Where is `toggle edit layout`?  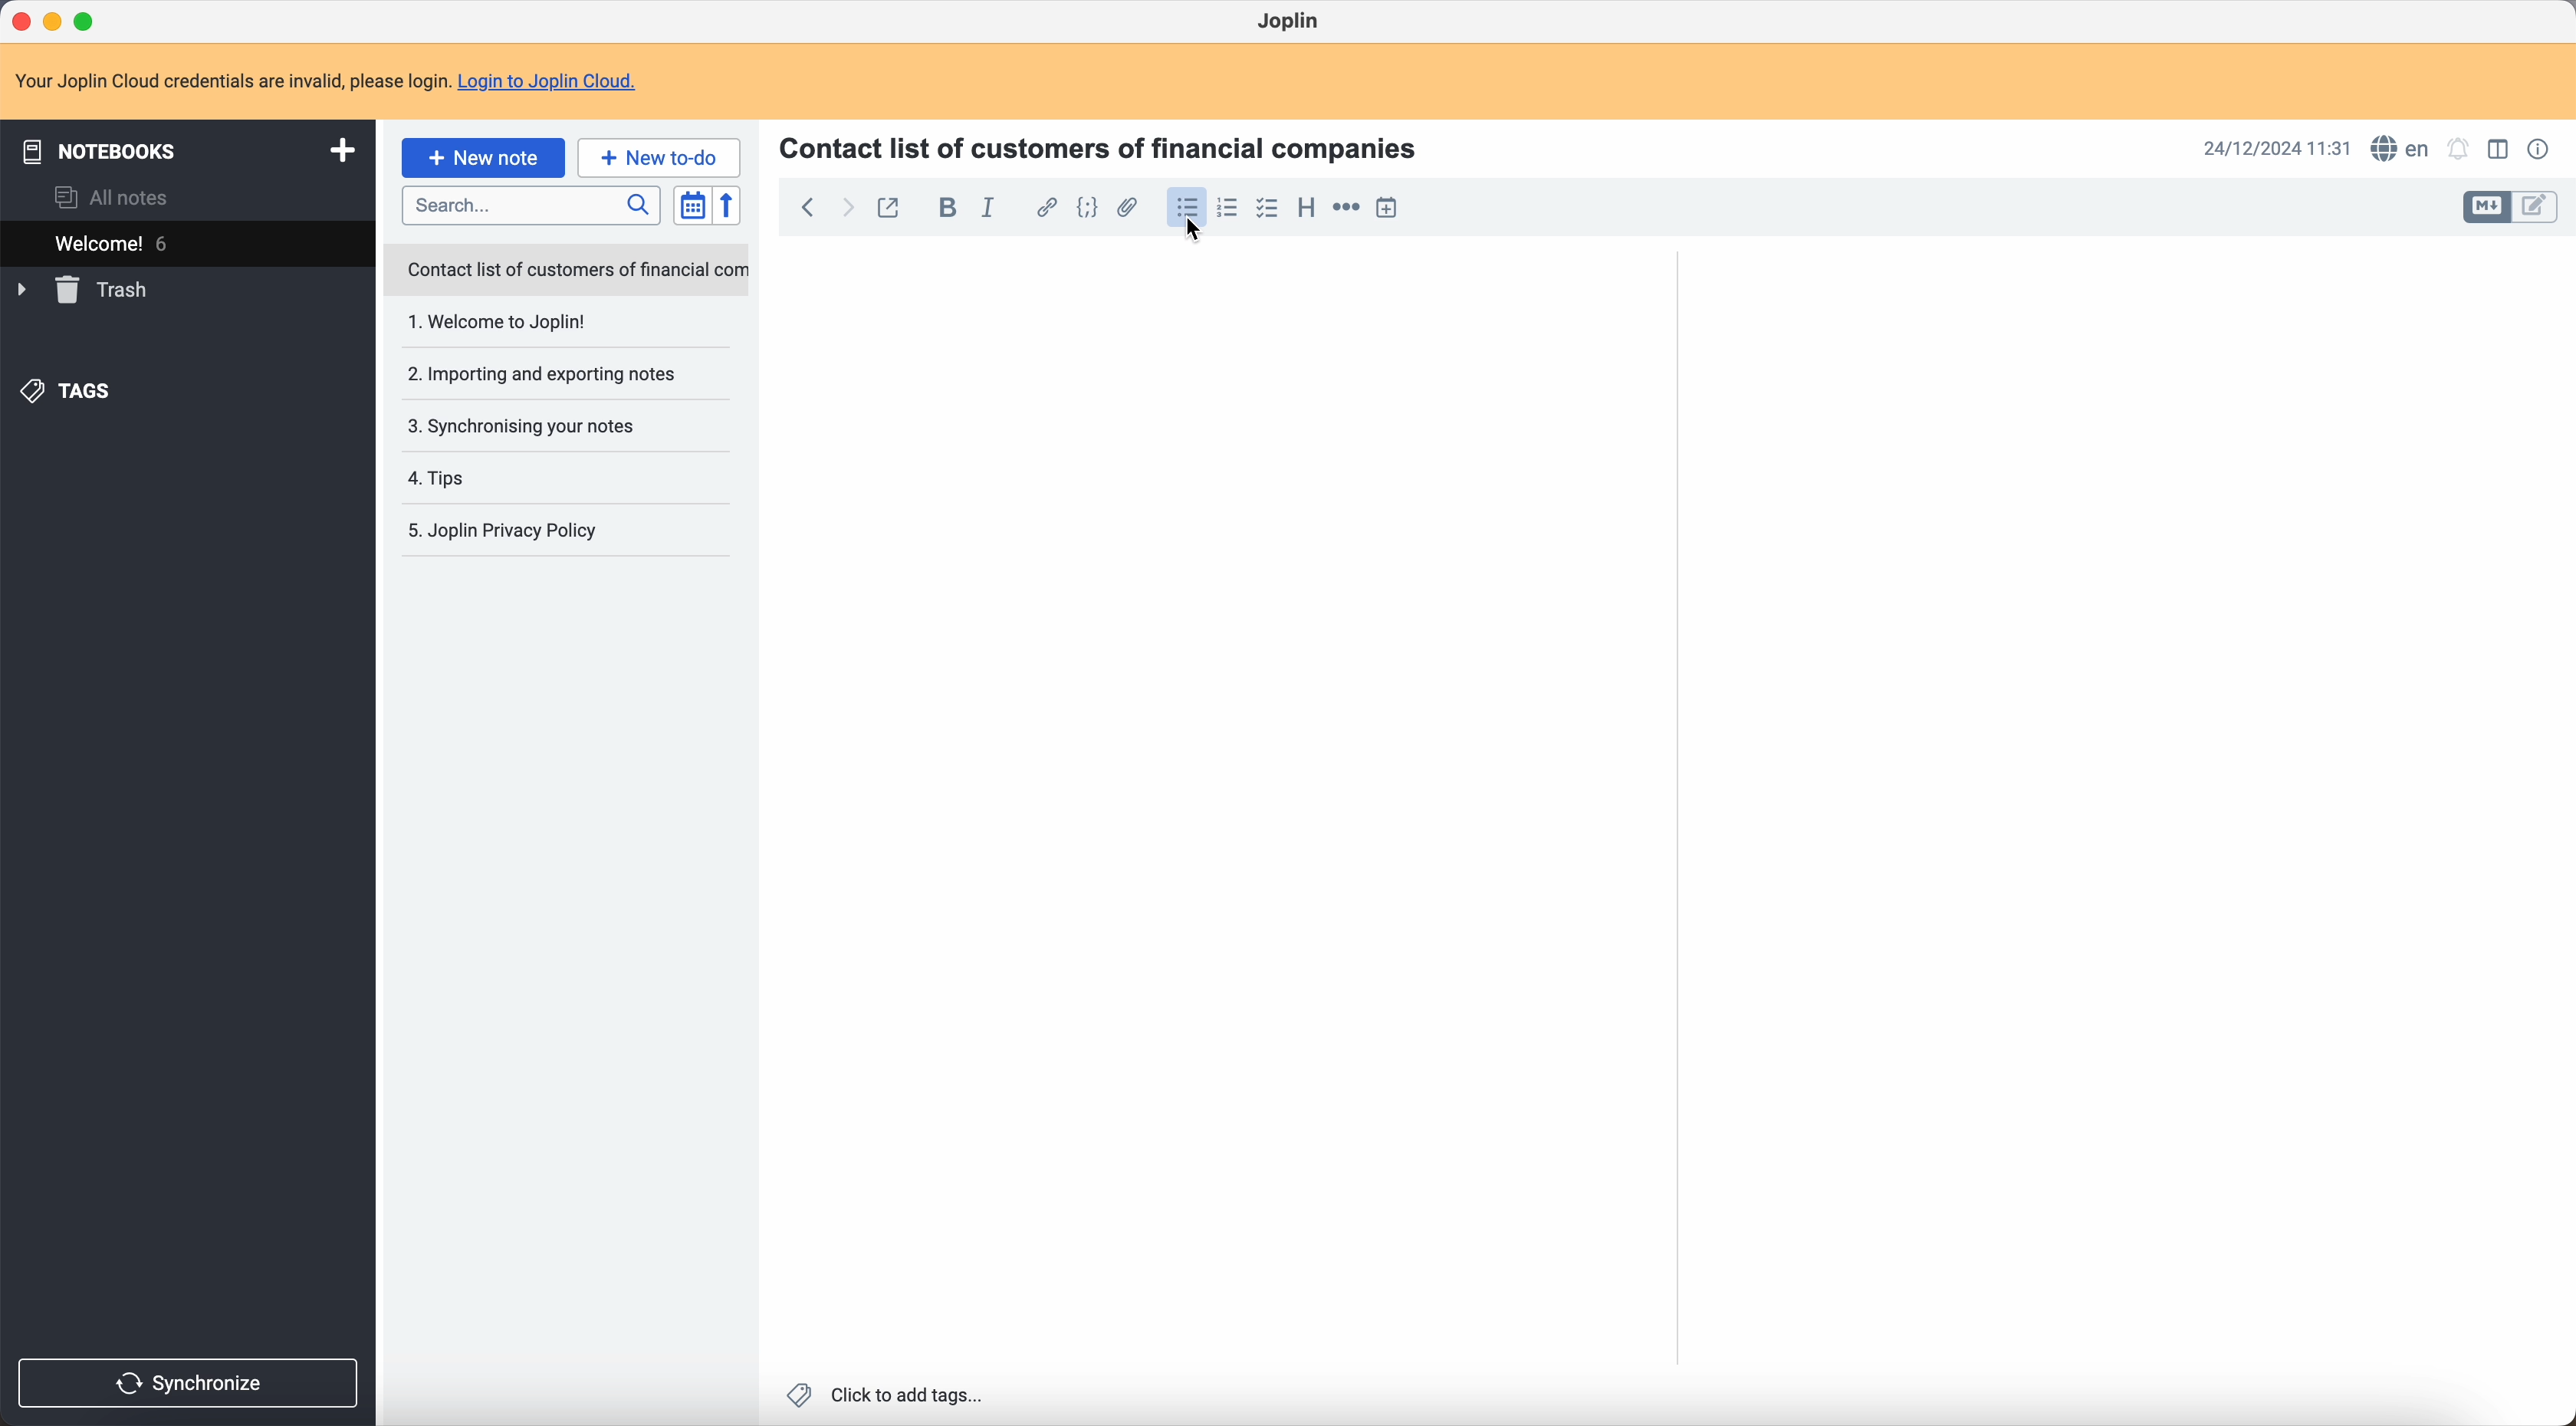 toggle edit layout is located at coordinates (2489, 208).